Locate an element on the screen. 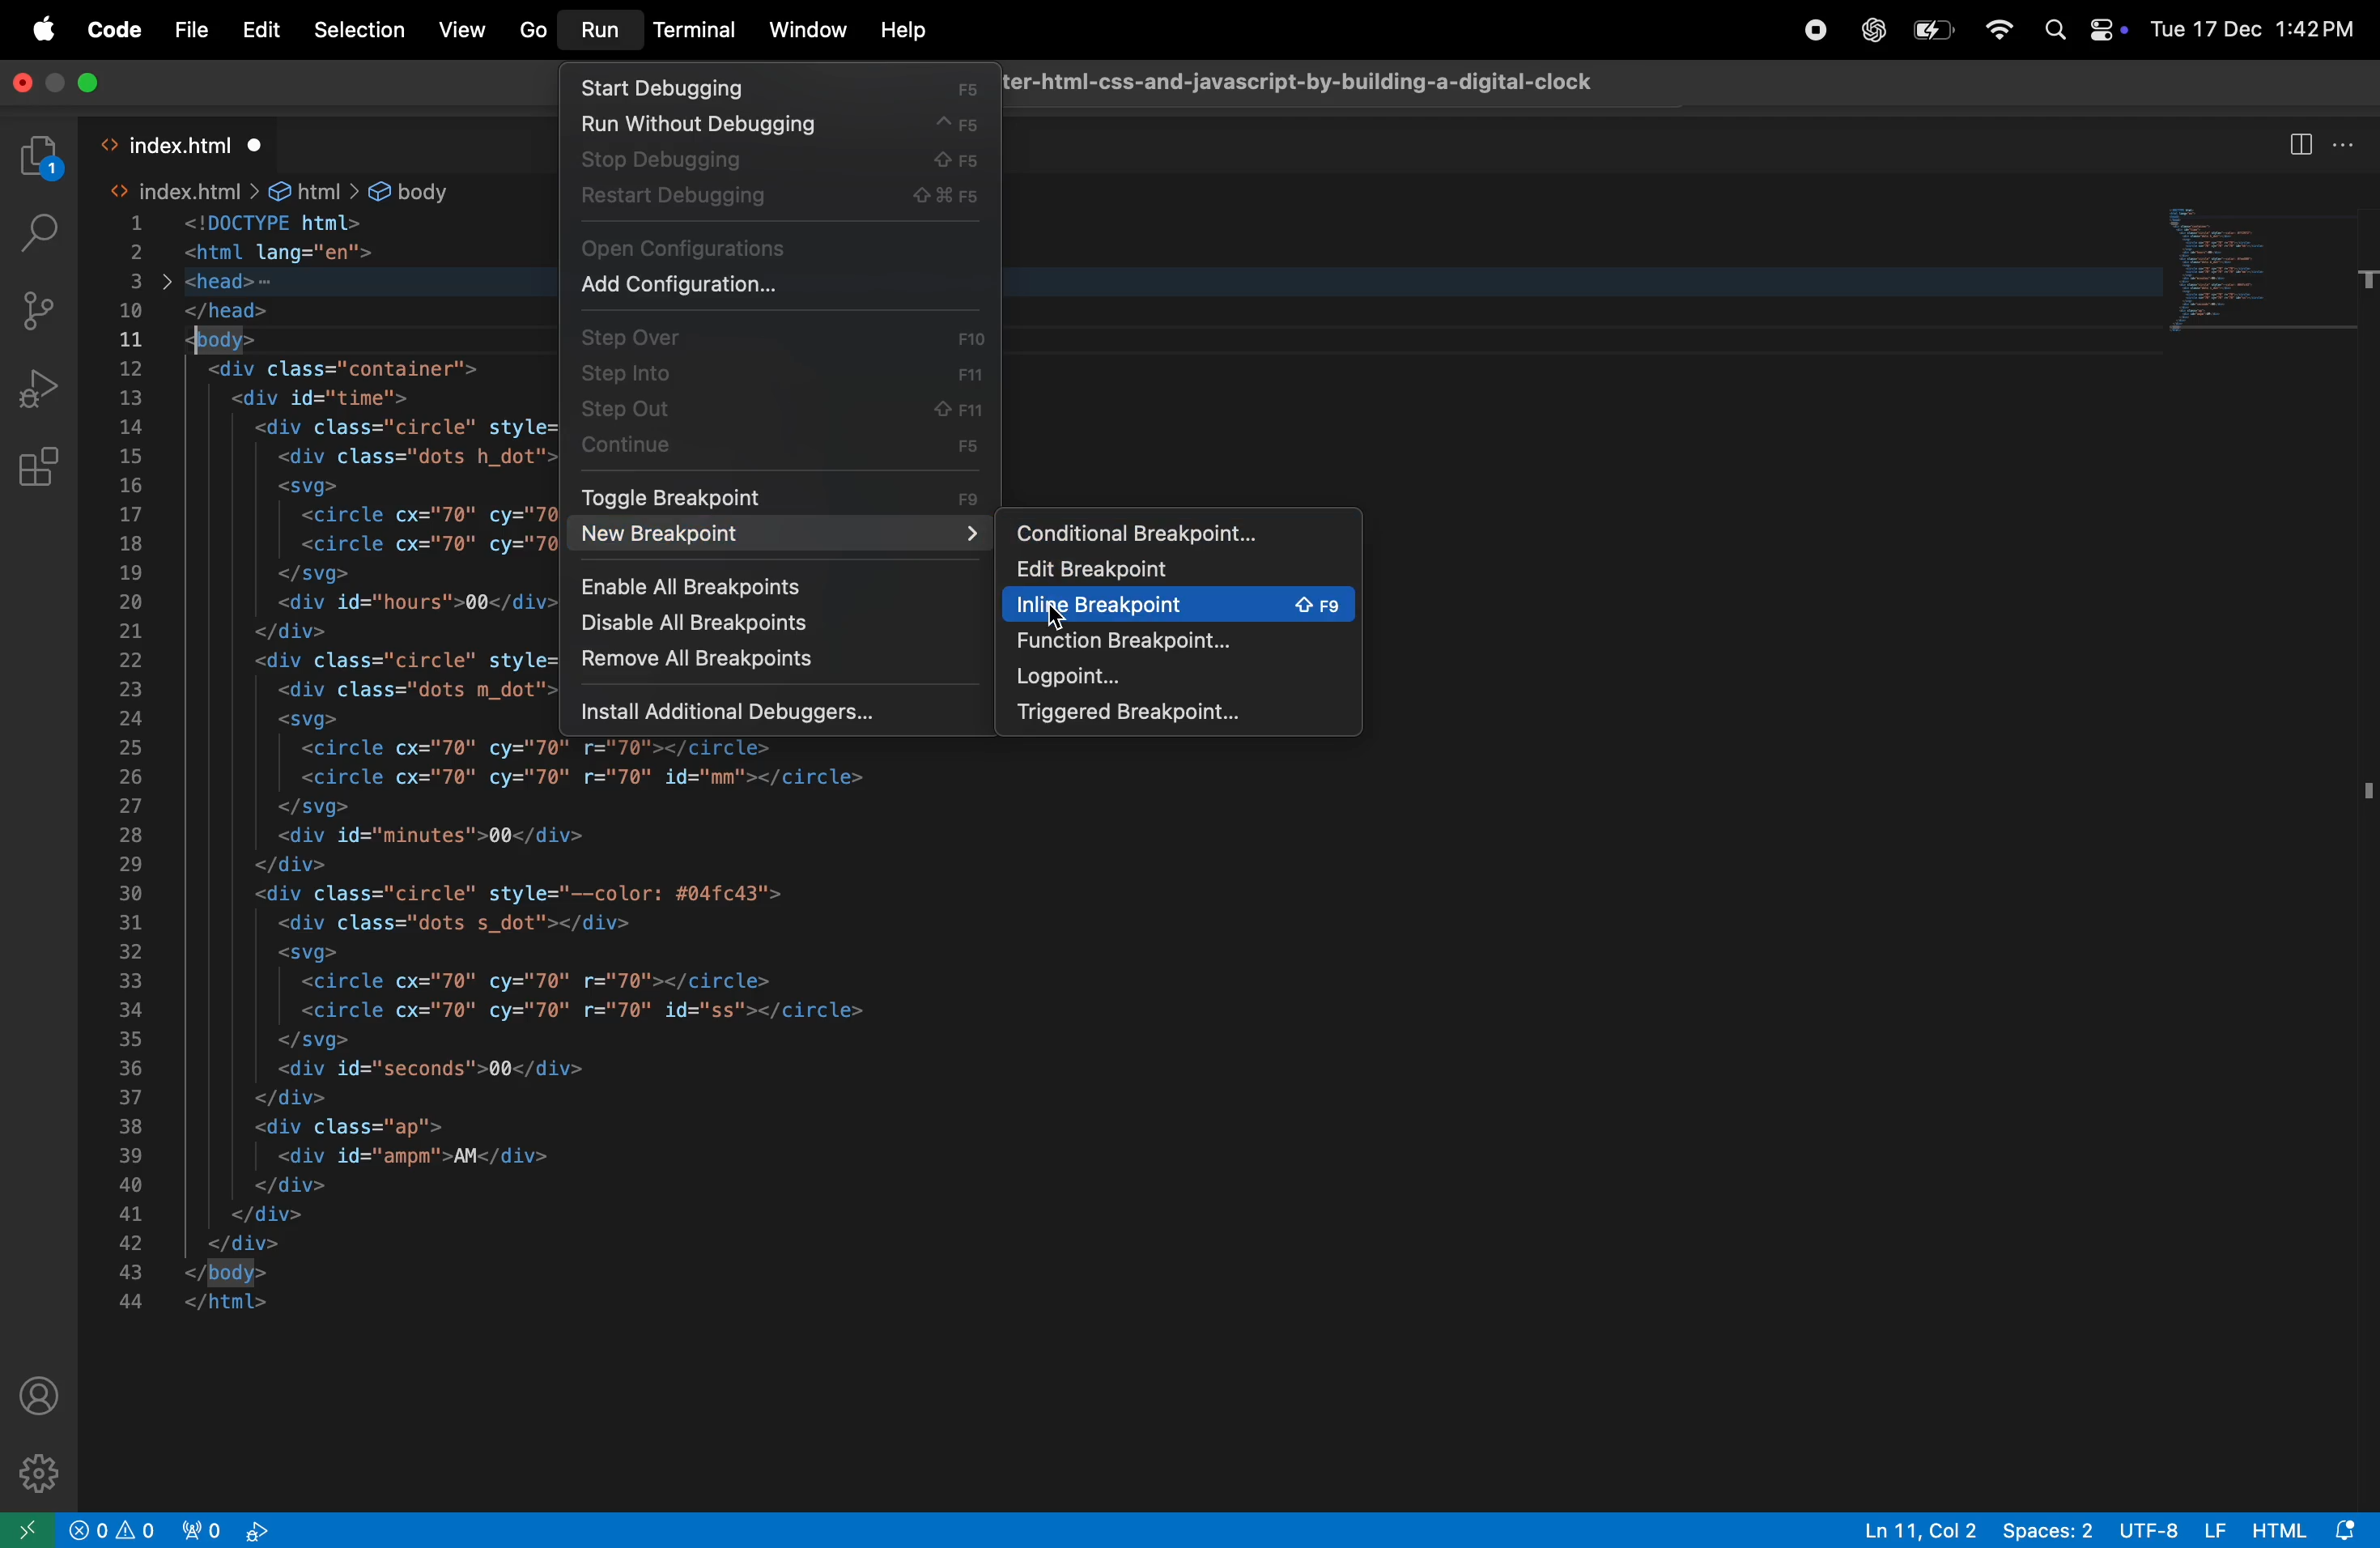 This screenshot has width=2380, height=1548. View is located at coordinates (459, 31).